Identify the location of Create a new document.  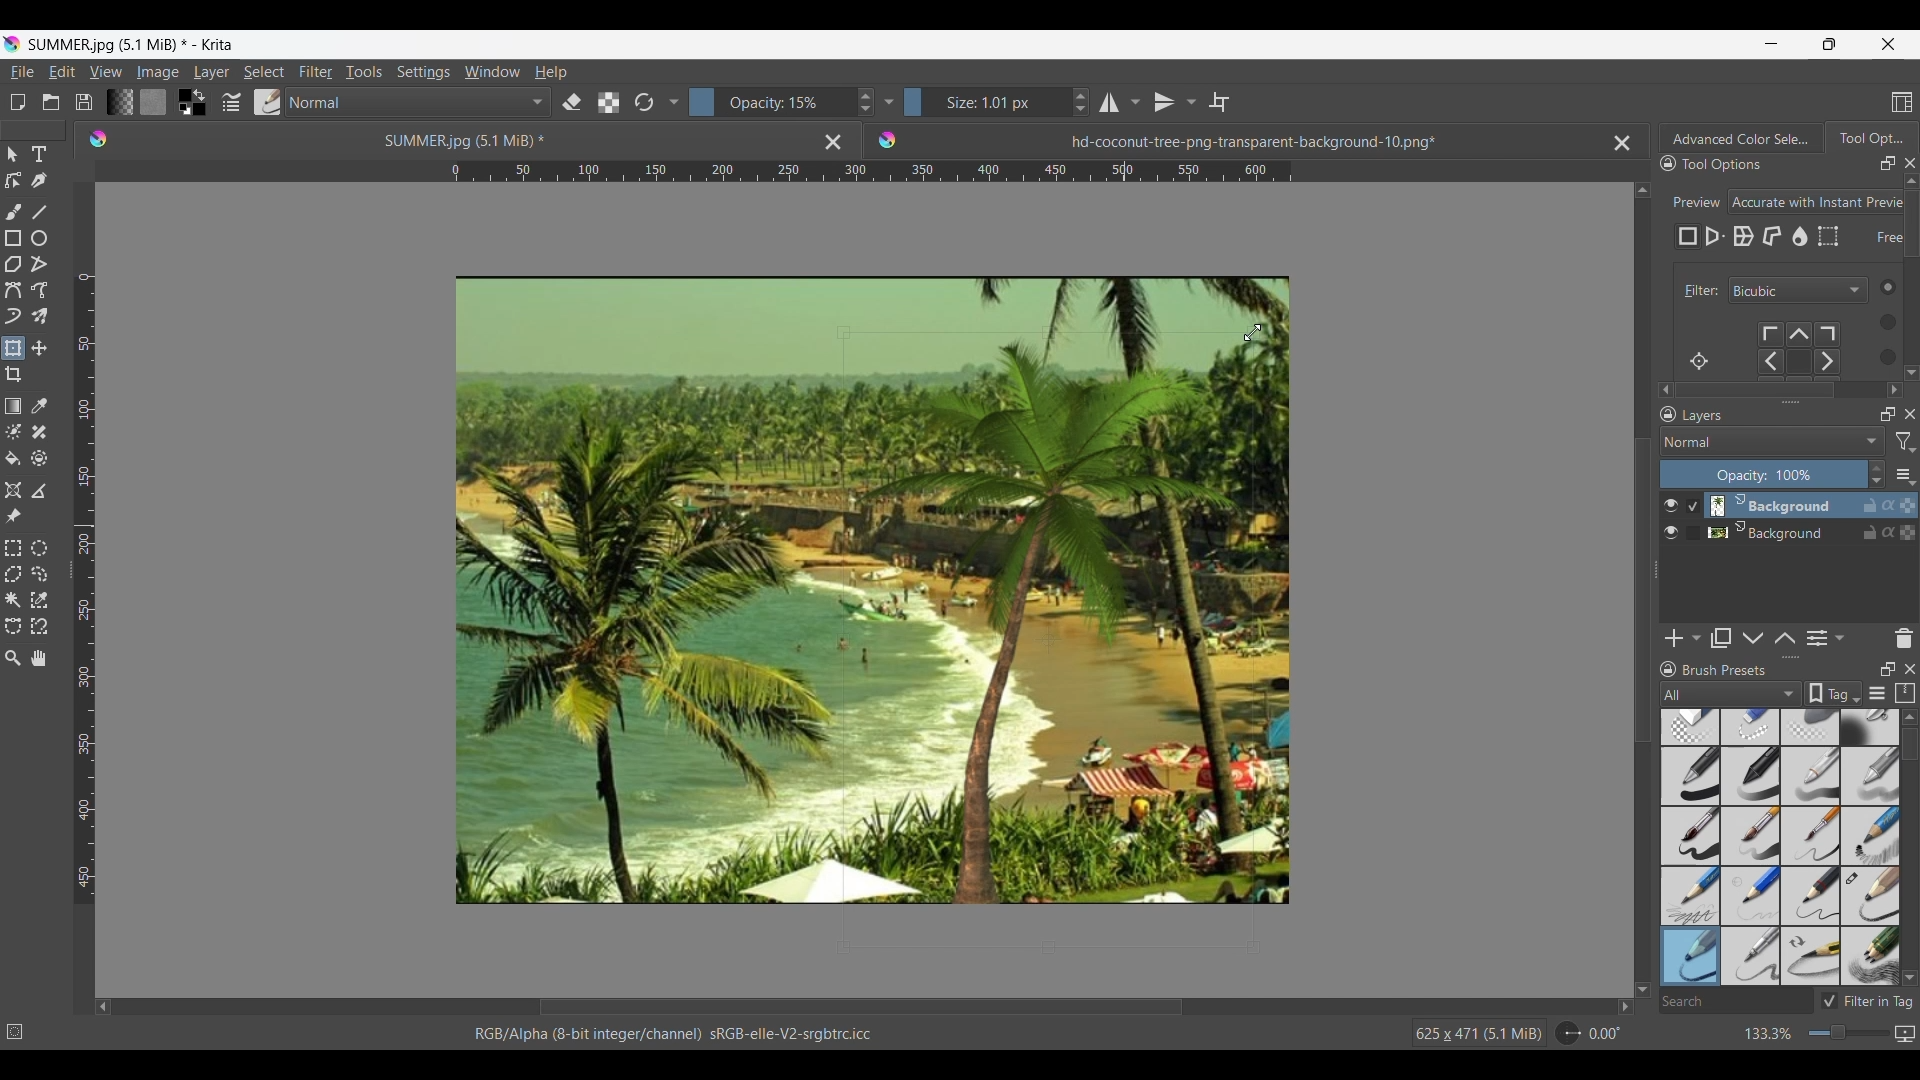
(17, 102).